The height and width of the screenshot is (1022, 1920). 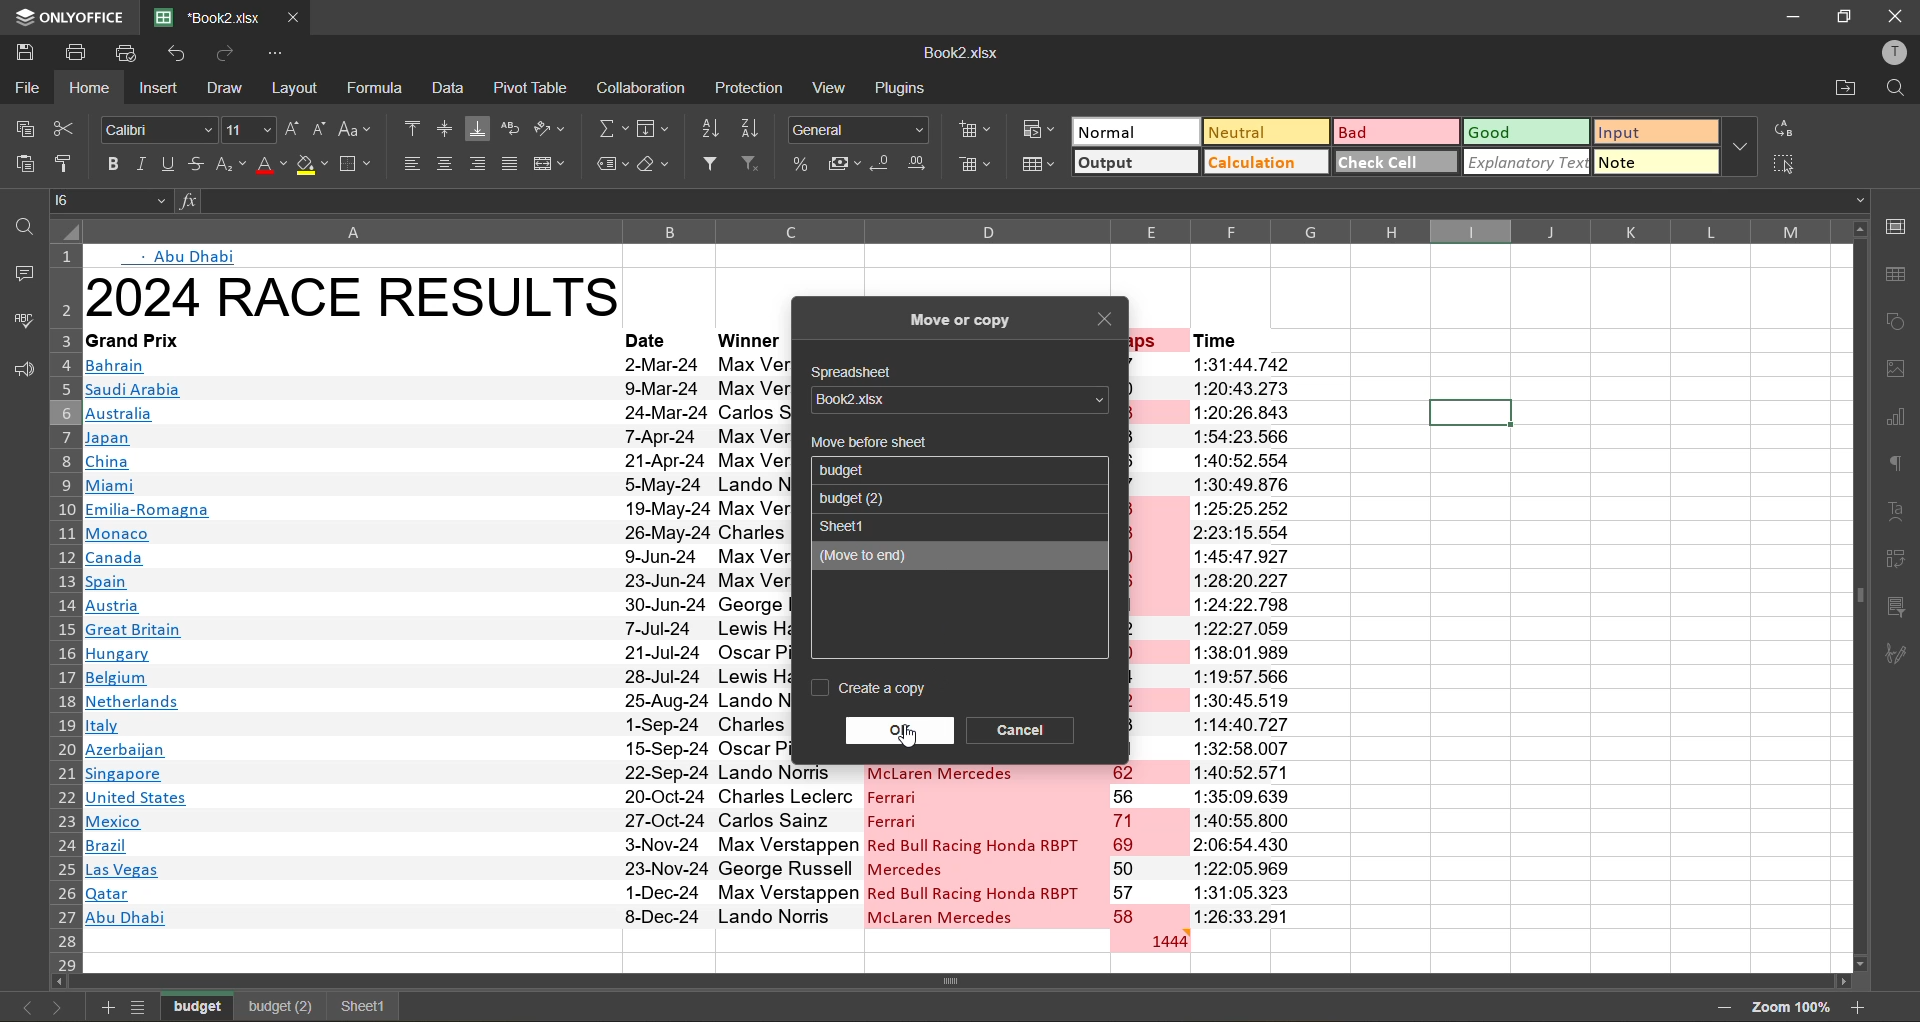 I want to click on spreadsheet, so click(x=858, y=373).